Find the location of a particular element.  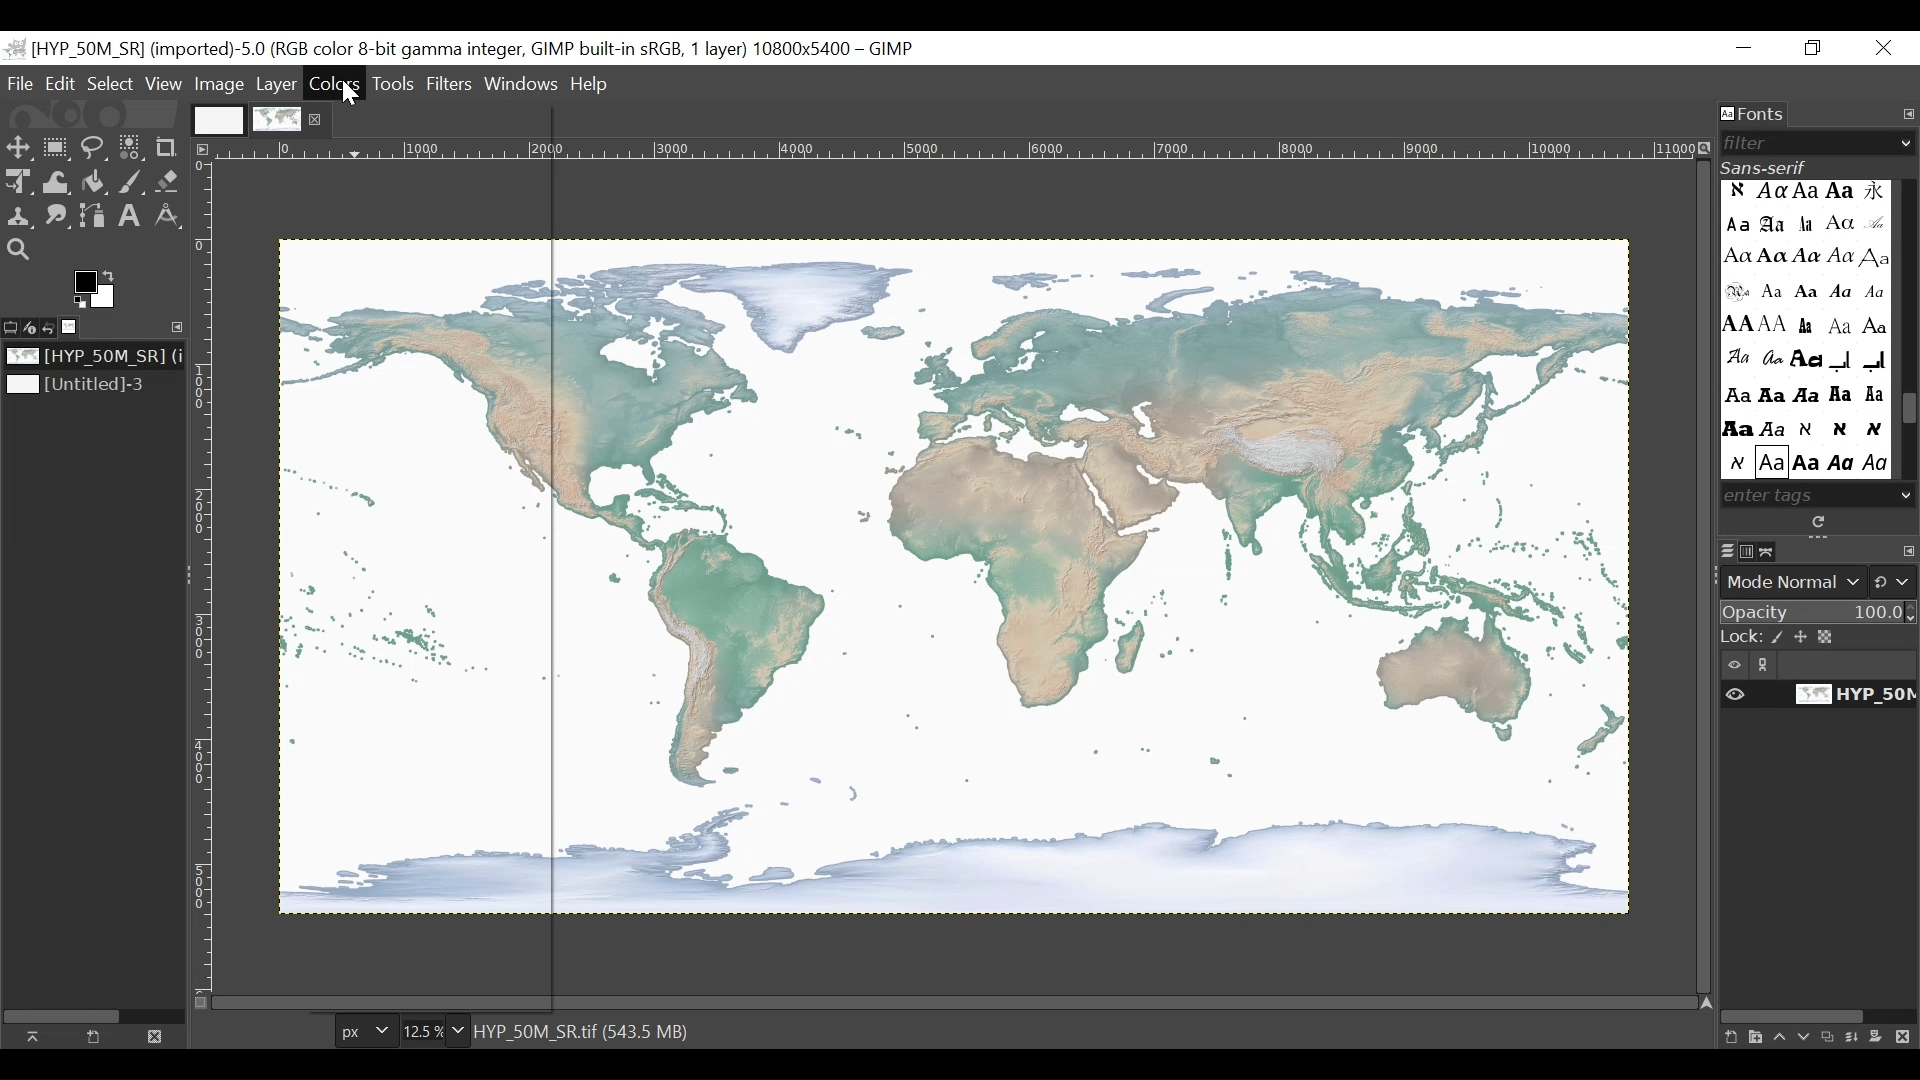

Image is located at coordinates (221, 85).